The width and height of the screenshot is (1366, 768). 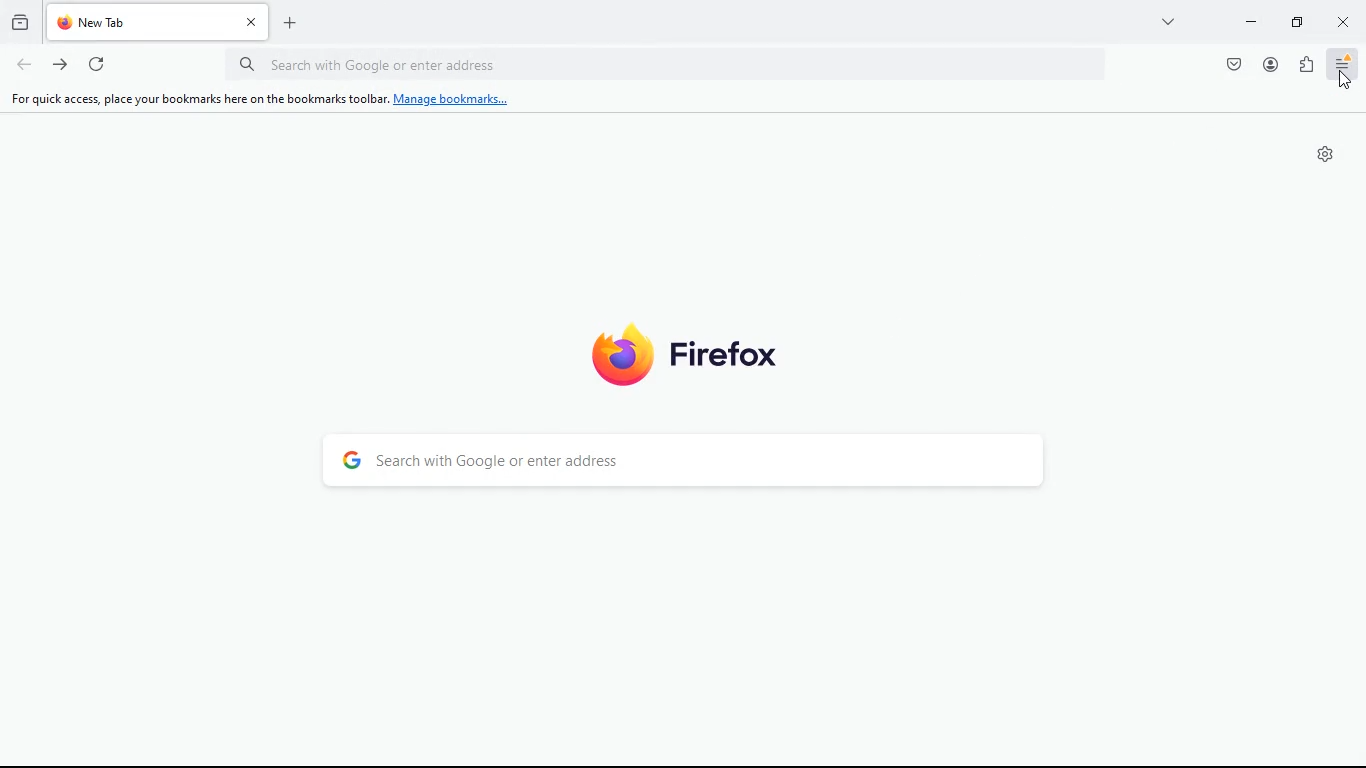 What do you see at coordinates (1251, 20) in the screenshot?
I see `minimize` at bounding box center [1251, 20].